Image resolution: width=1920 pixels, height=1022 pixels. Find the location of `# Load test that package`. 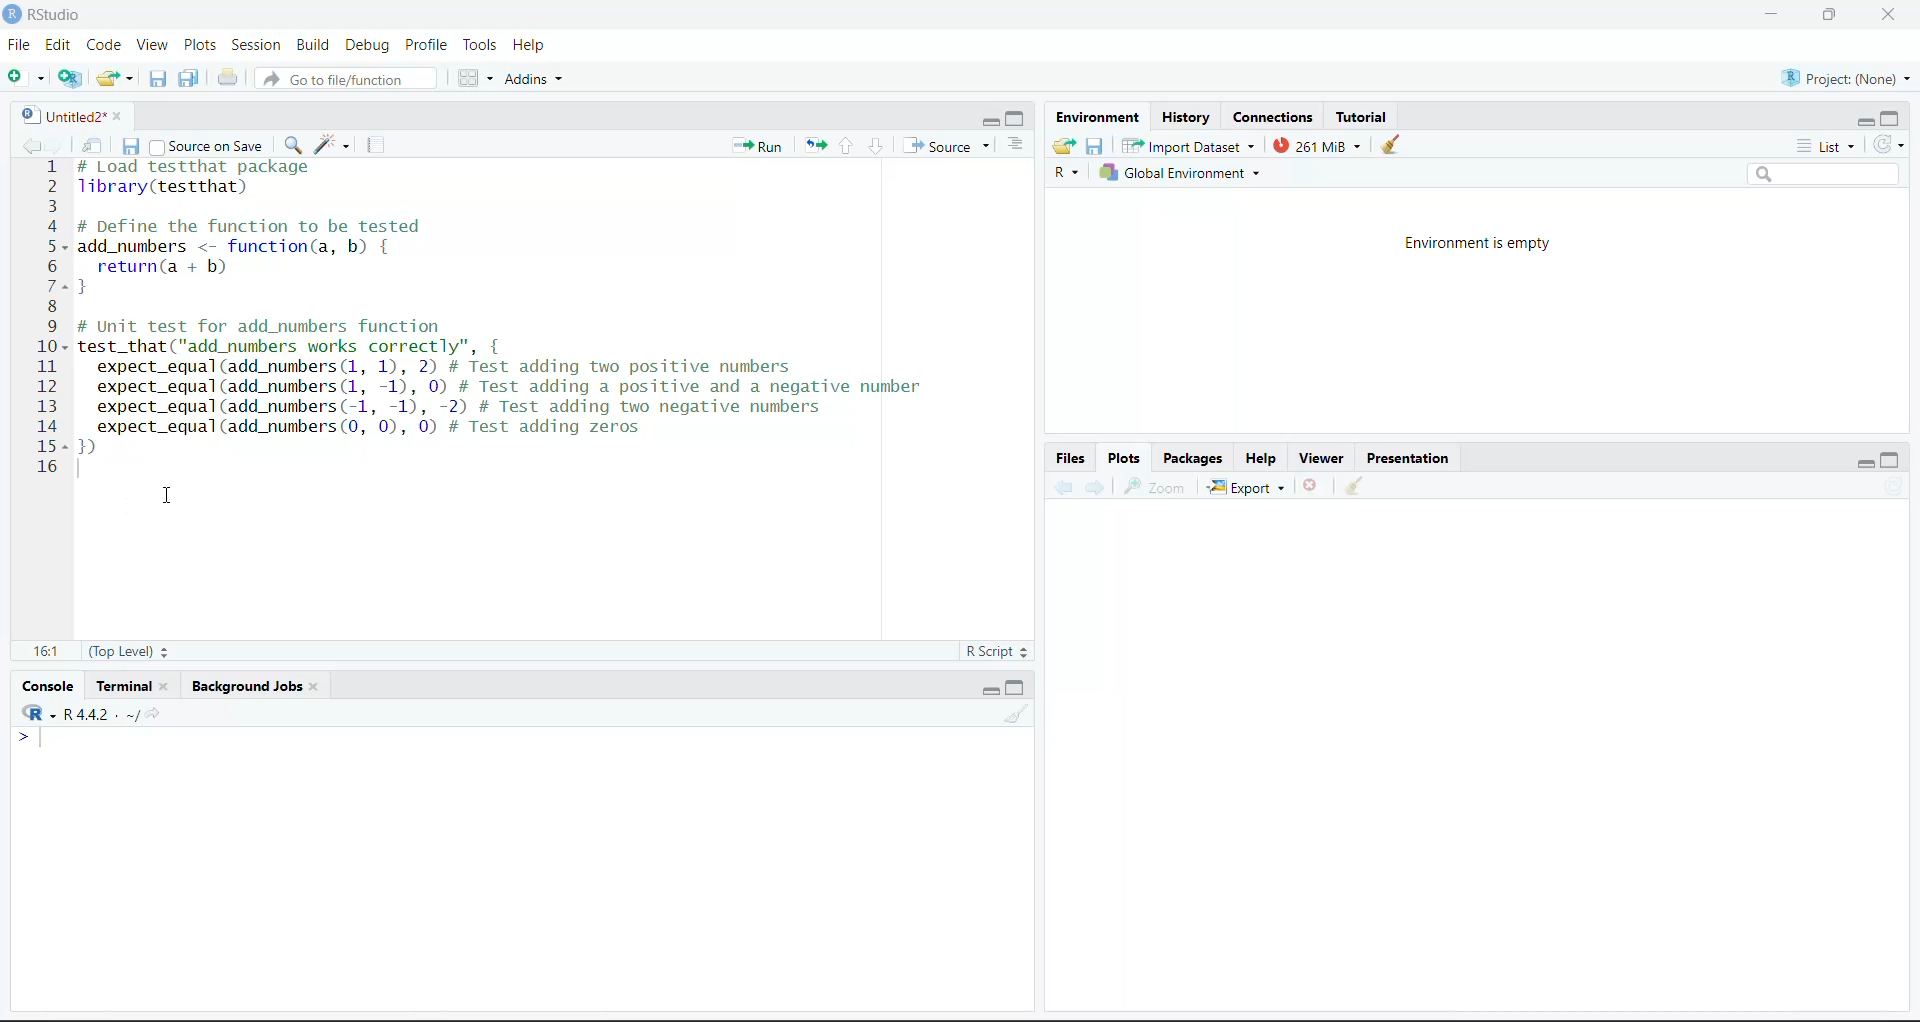

# Load test that package is located at coordinates (194, 166).